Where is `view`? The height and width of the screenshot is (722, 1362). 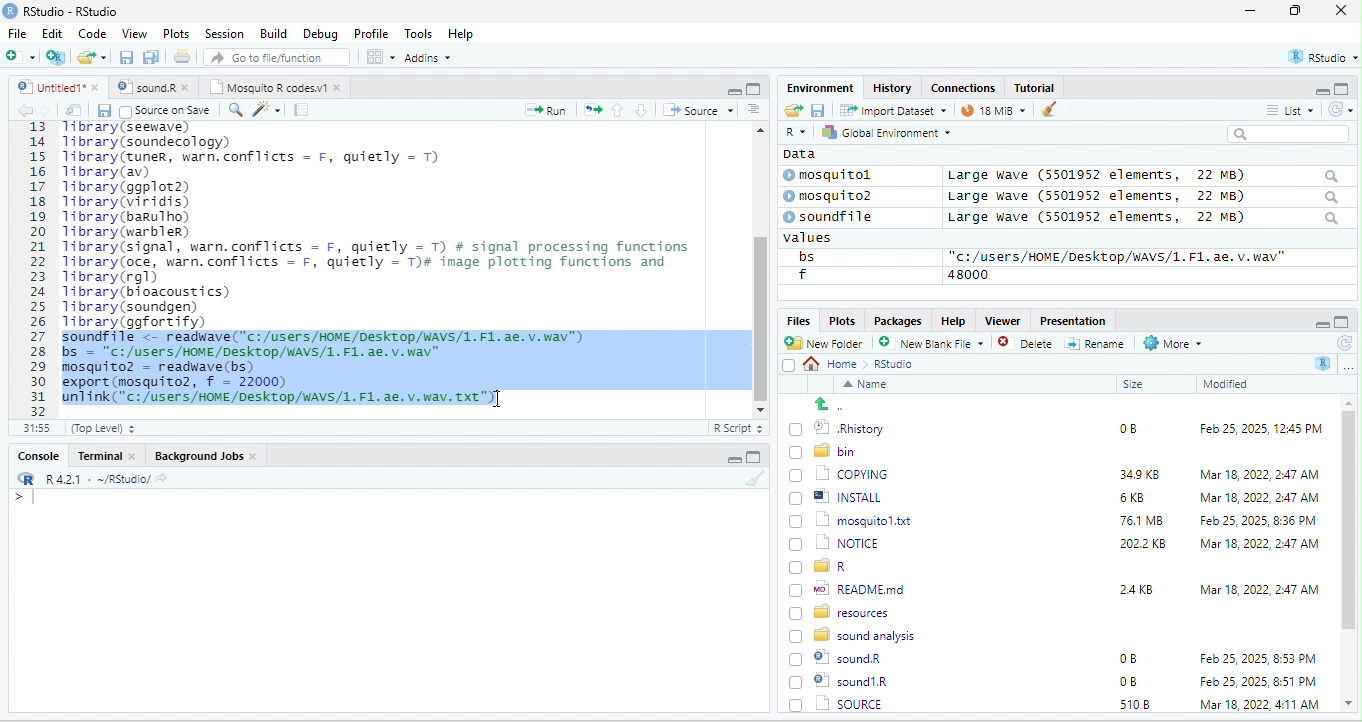
view is located at coordinates (380, 57).